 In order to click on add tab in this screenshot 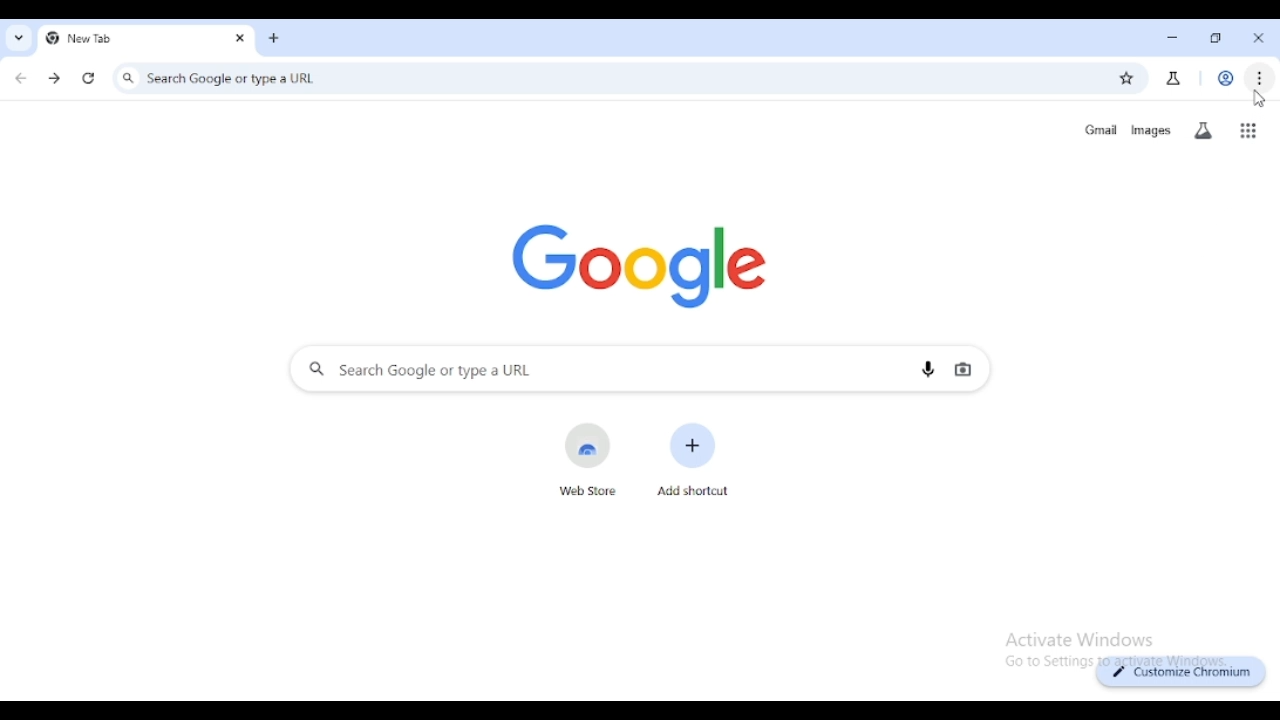, I will do `click(275, 38)`.